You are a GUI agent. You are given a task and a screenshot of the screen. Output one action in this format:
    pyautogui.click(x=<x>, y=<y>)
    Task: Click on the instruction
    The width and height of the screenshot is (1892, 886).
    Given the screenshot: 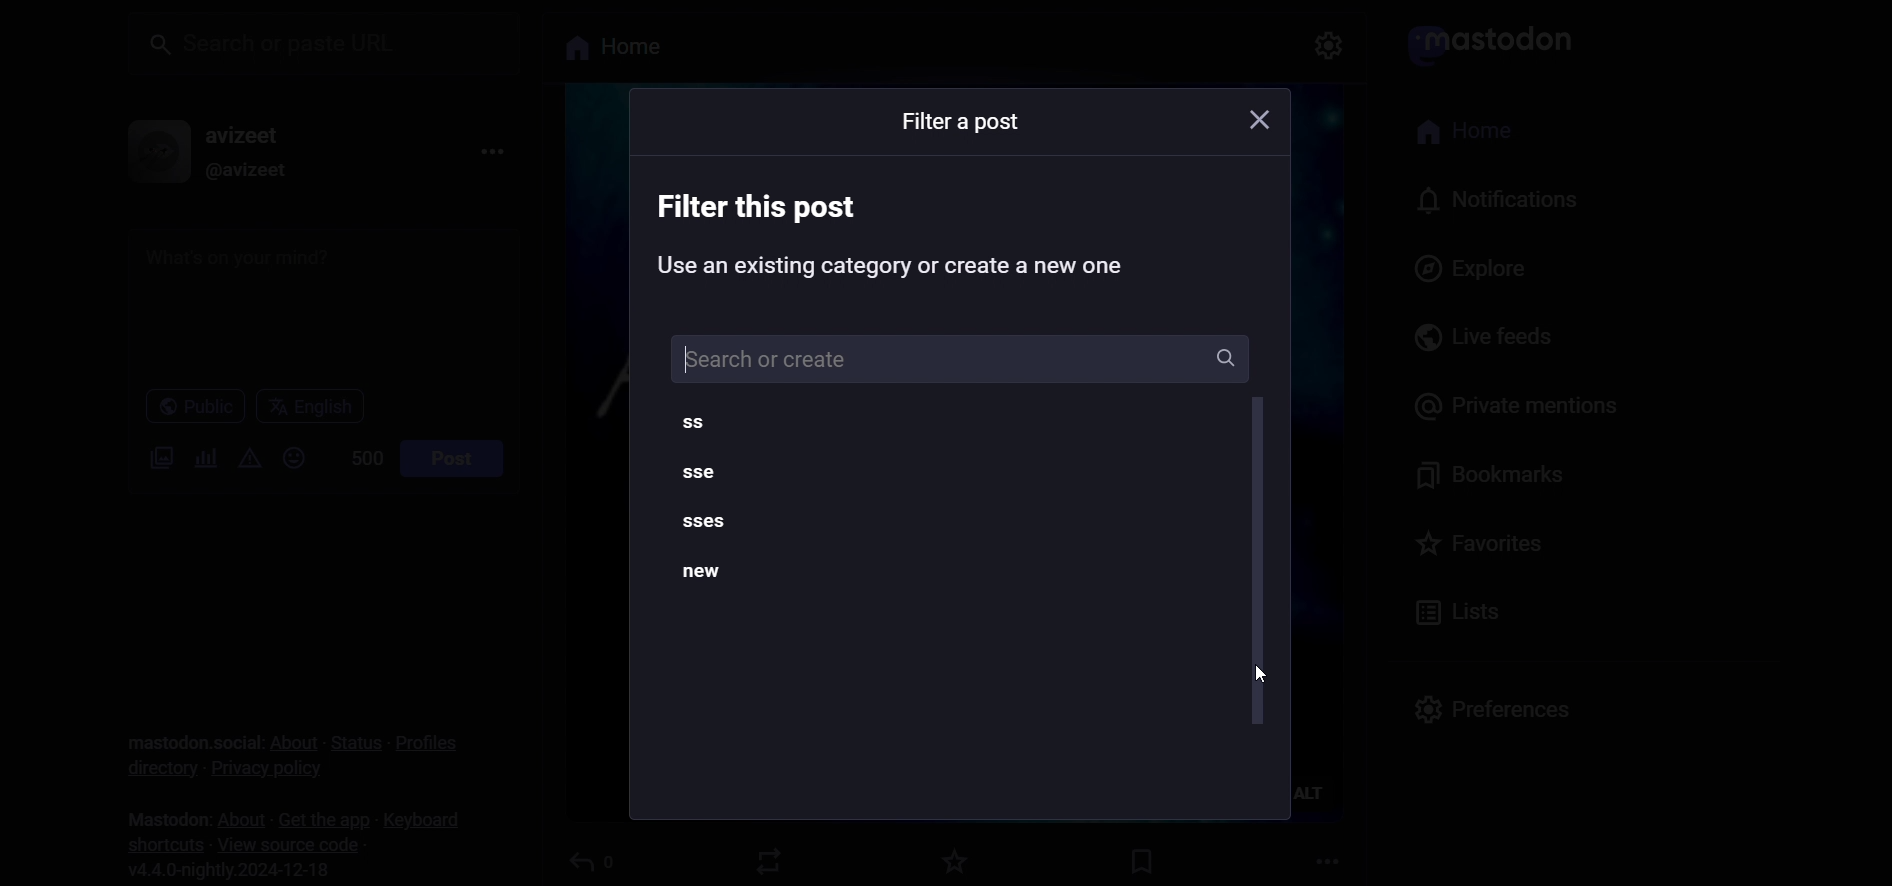 What is the action you would take?
    pyautogui.click(x=906, y=237)
    